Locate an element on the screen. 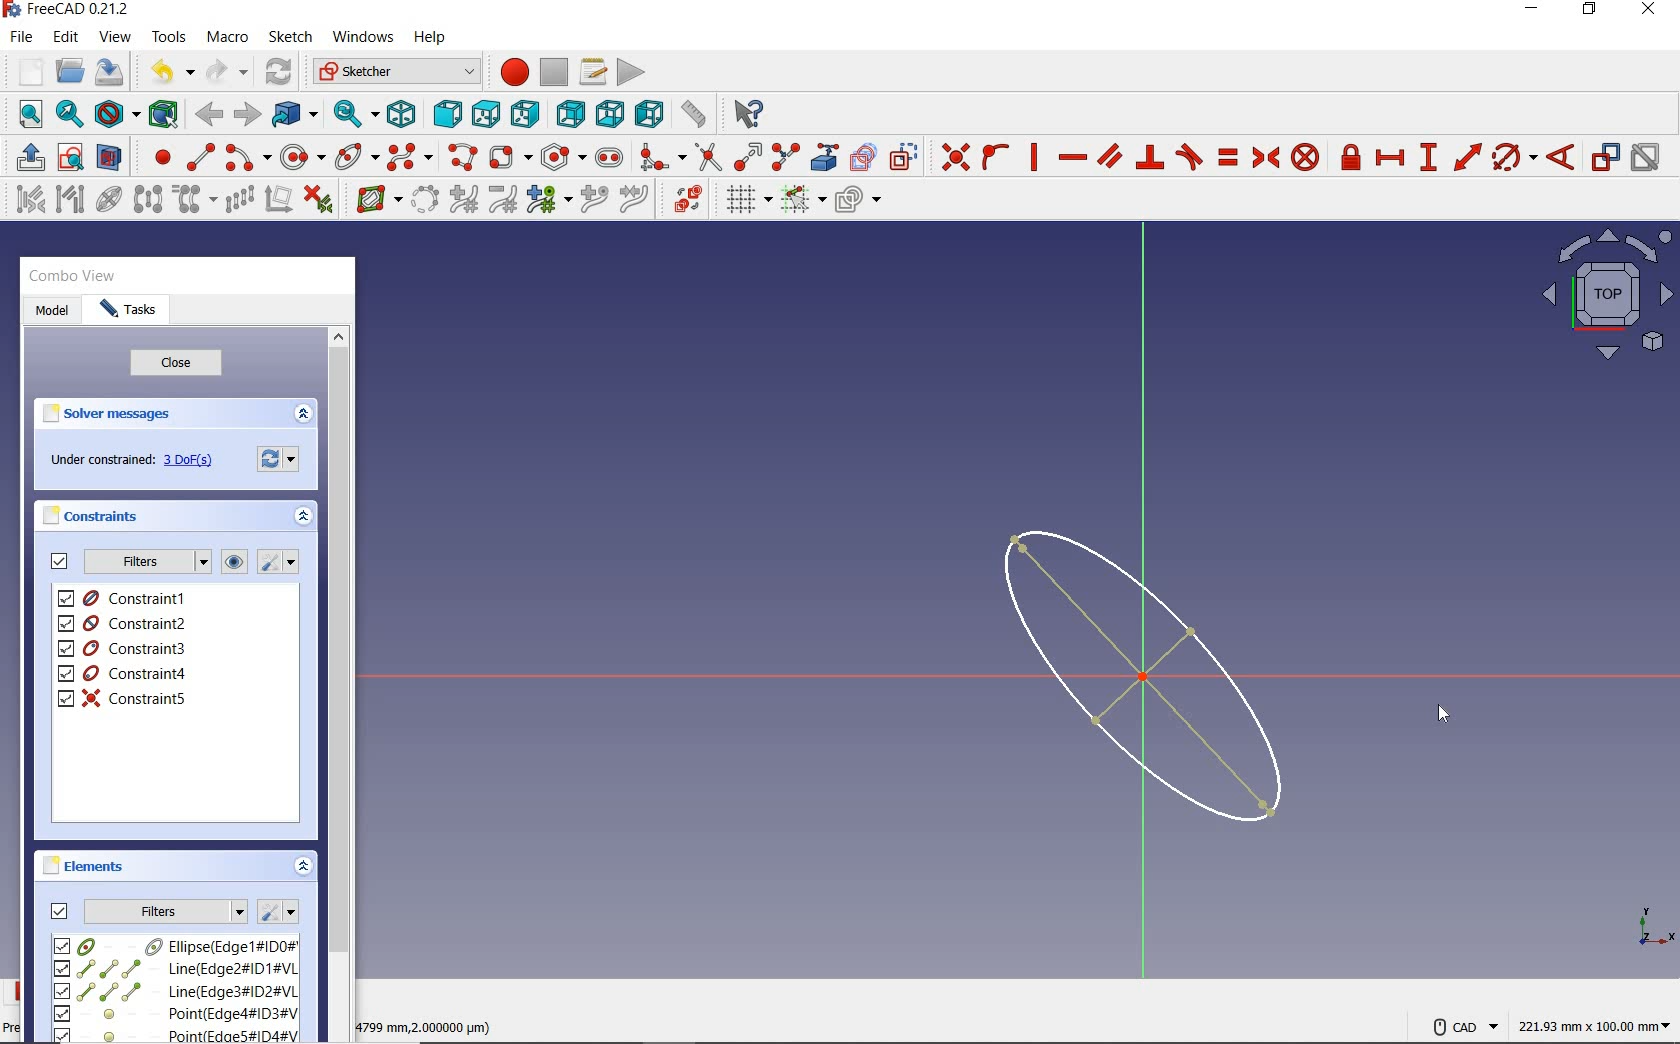 The height and width of the screenshot is (1044, 1680). element5 is located at coordinates (177, 1034).